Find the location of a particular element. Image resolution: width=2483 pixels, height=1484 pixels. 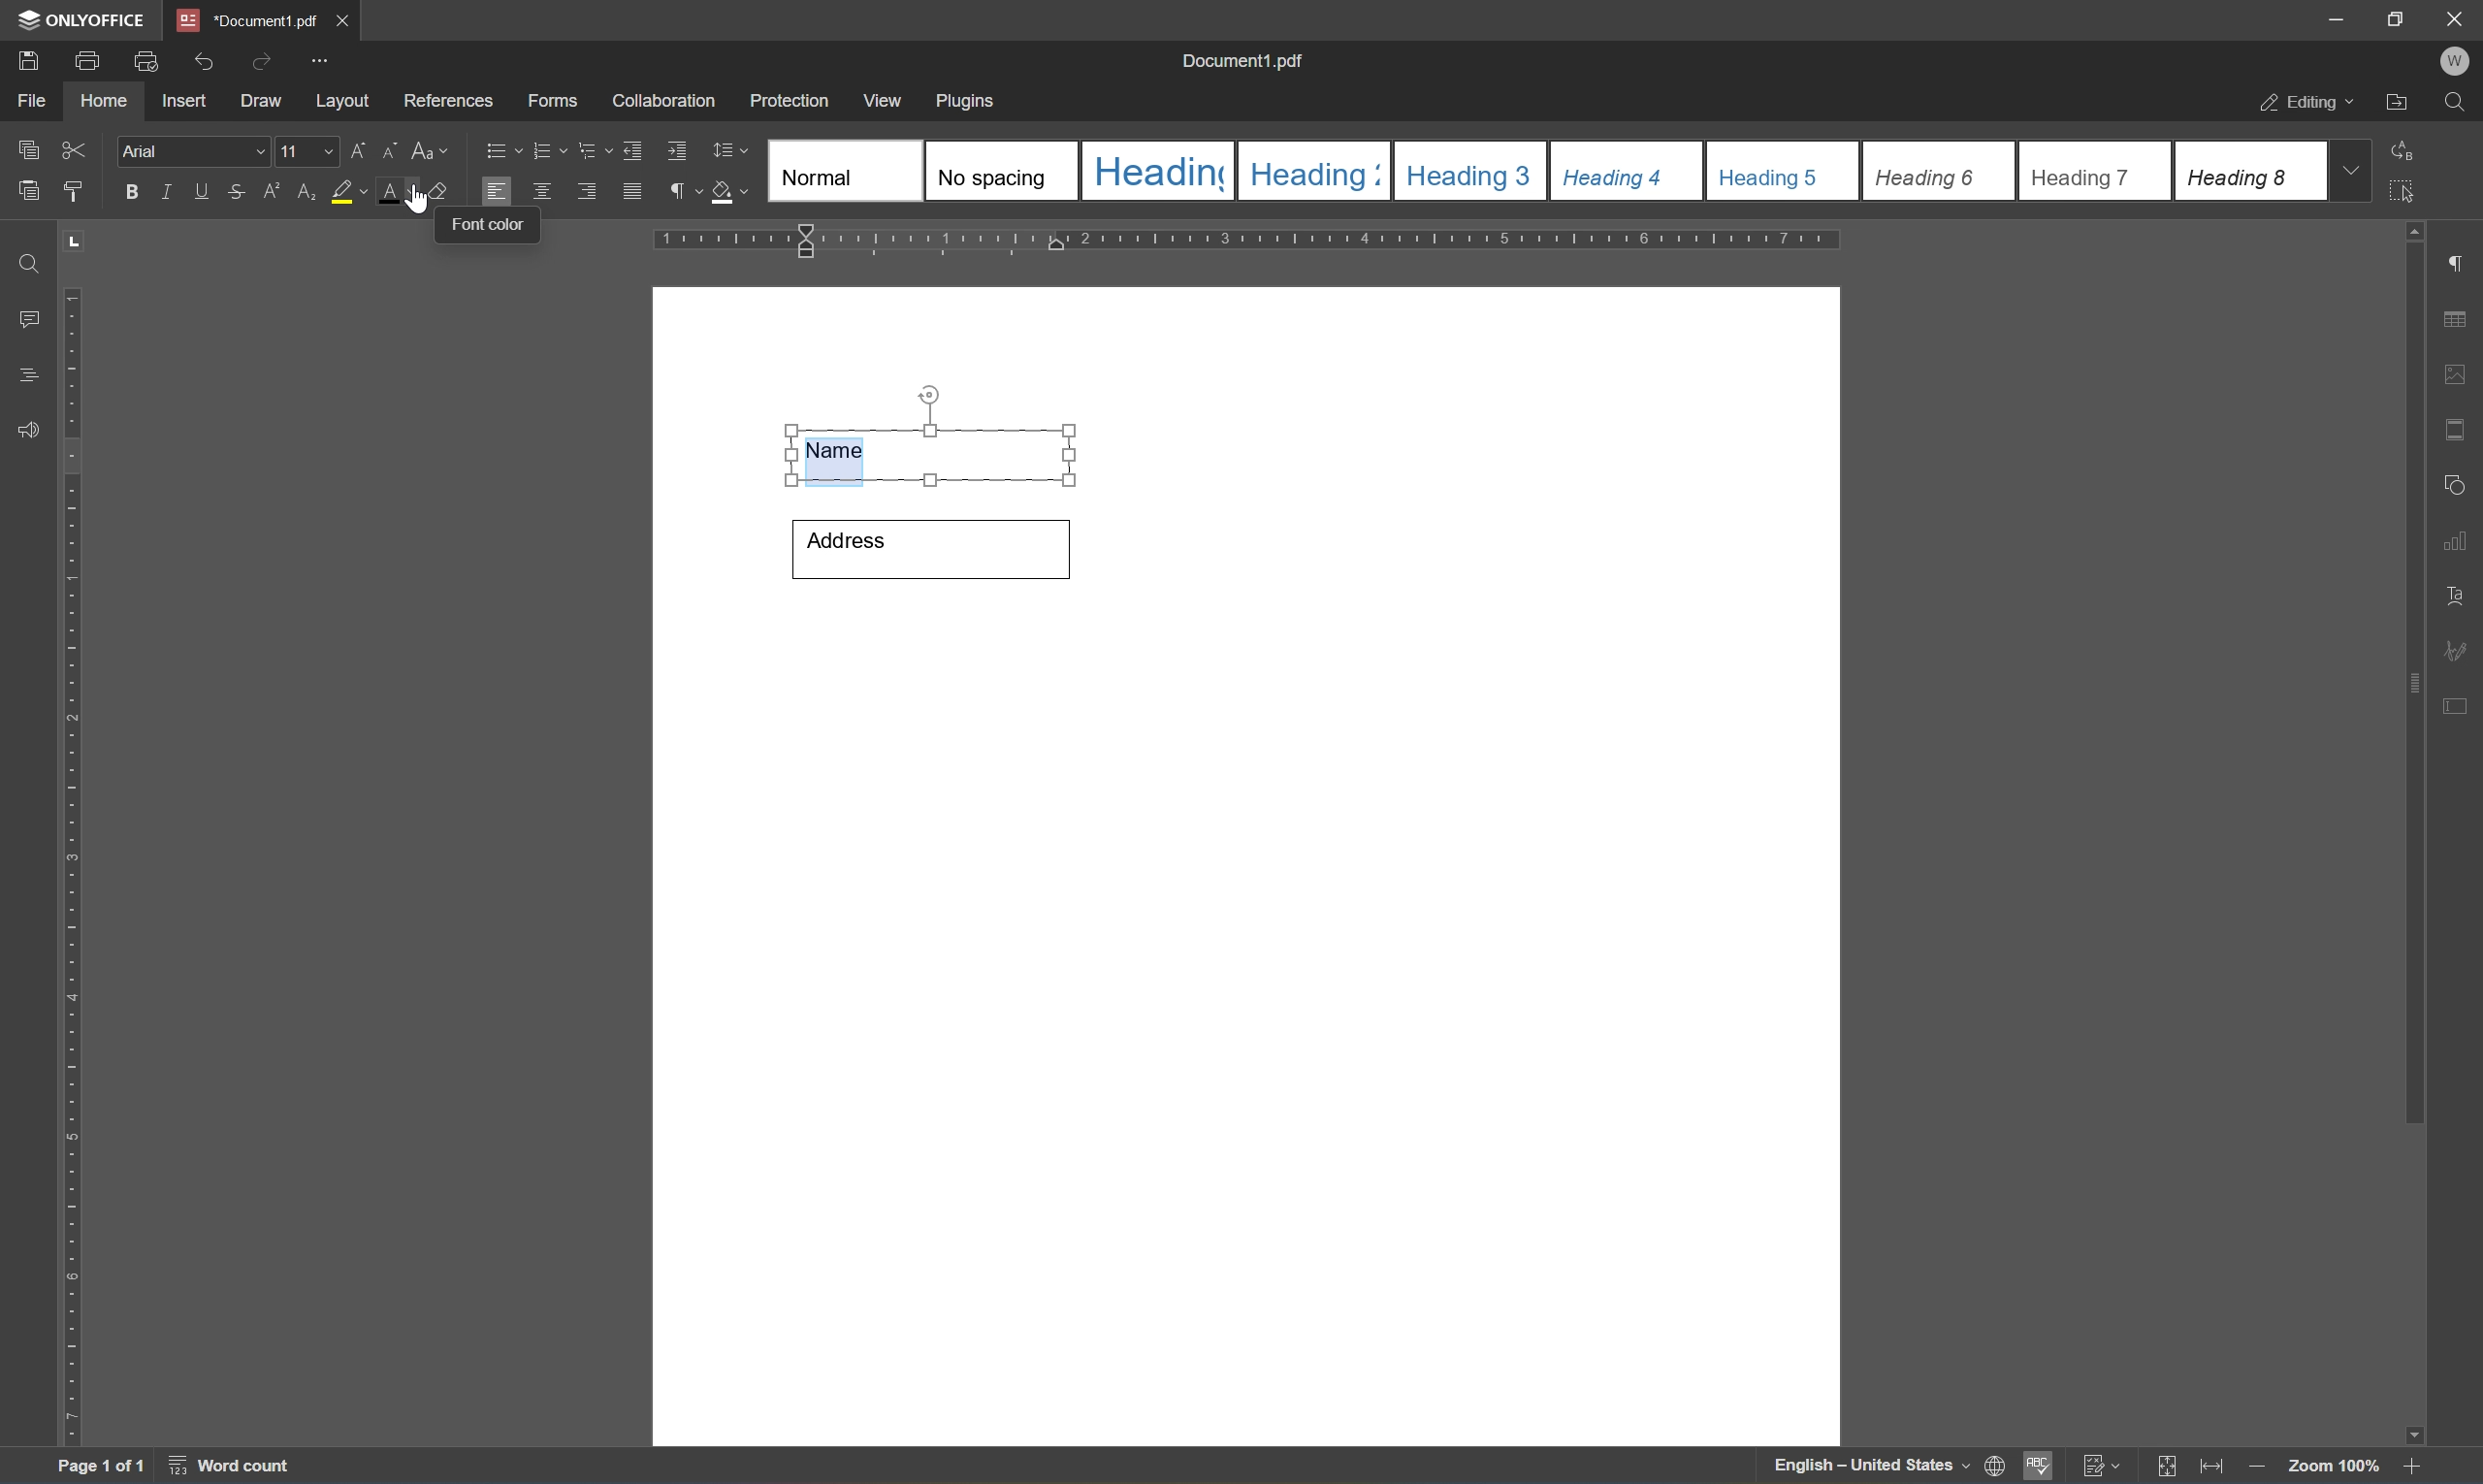

italic is located at coordinates (165, 190).